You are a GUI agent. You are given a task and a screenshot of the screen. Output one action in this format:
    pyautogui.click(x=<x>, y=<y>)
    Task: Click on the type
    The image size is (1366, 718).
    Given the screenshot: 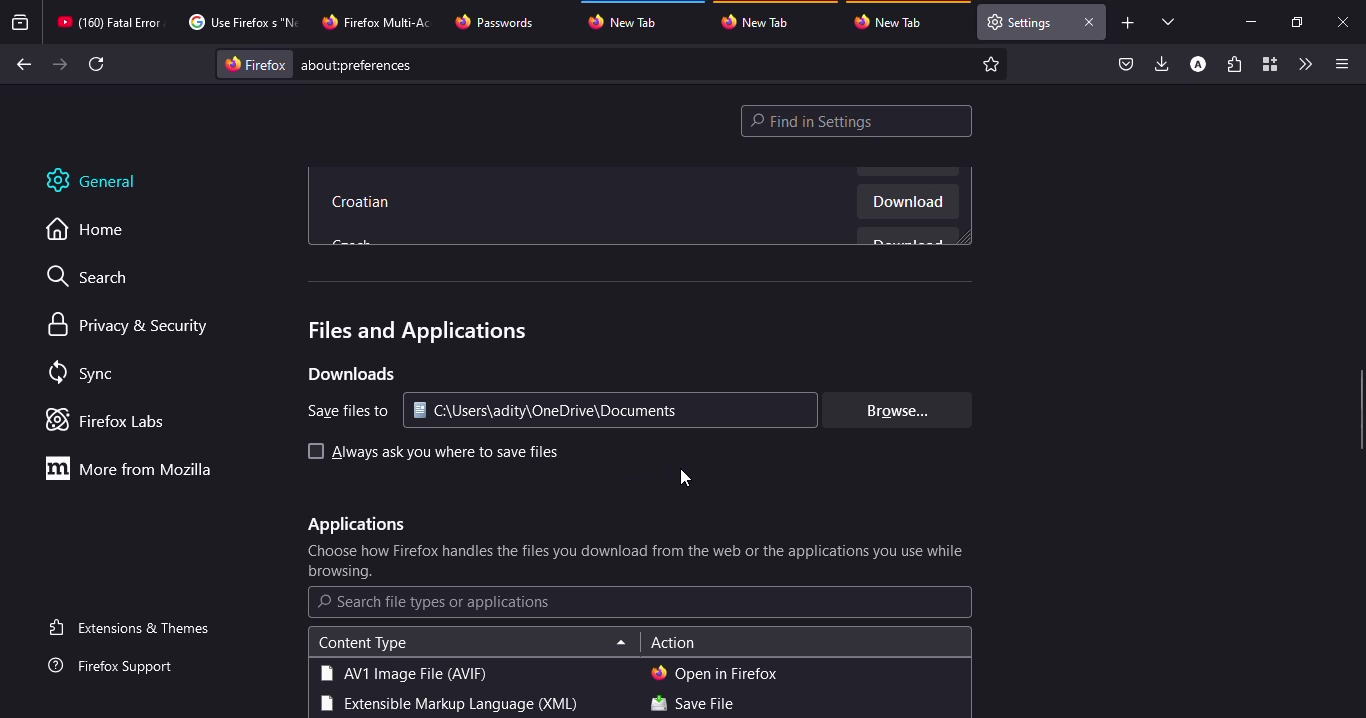 What is the action you would take?
    pyautogui.click(x=403, y=673)
    